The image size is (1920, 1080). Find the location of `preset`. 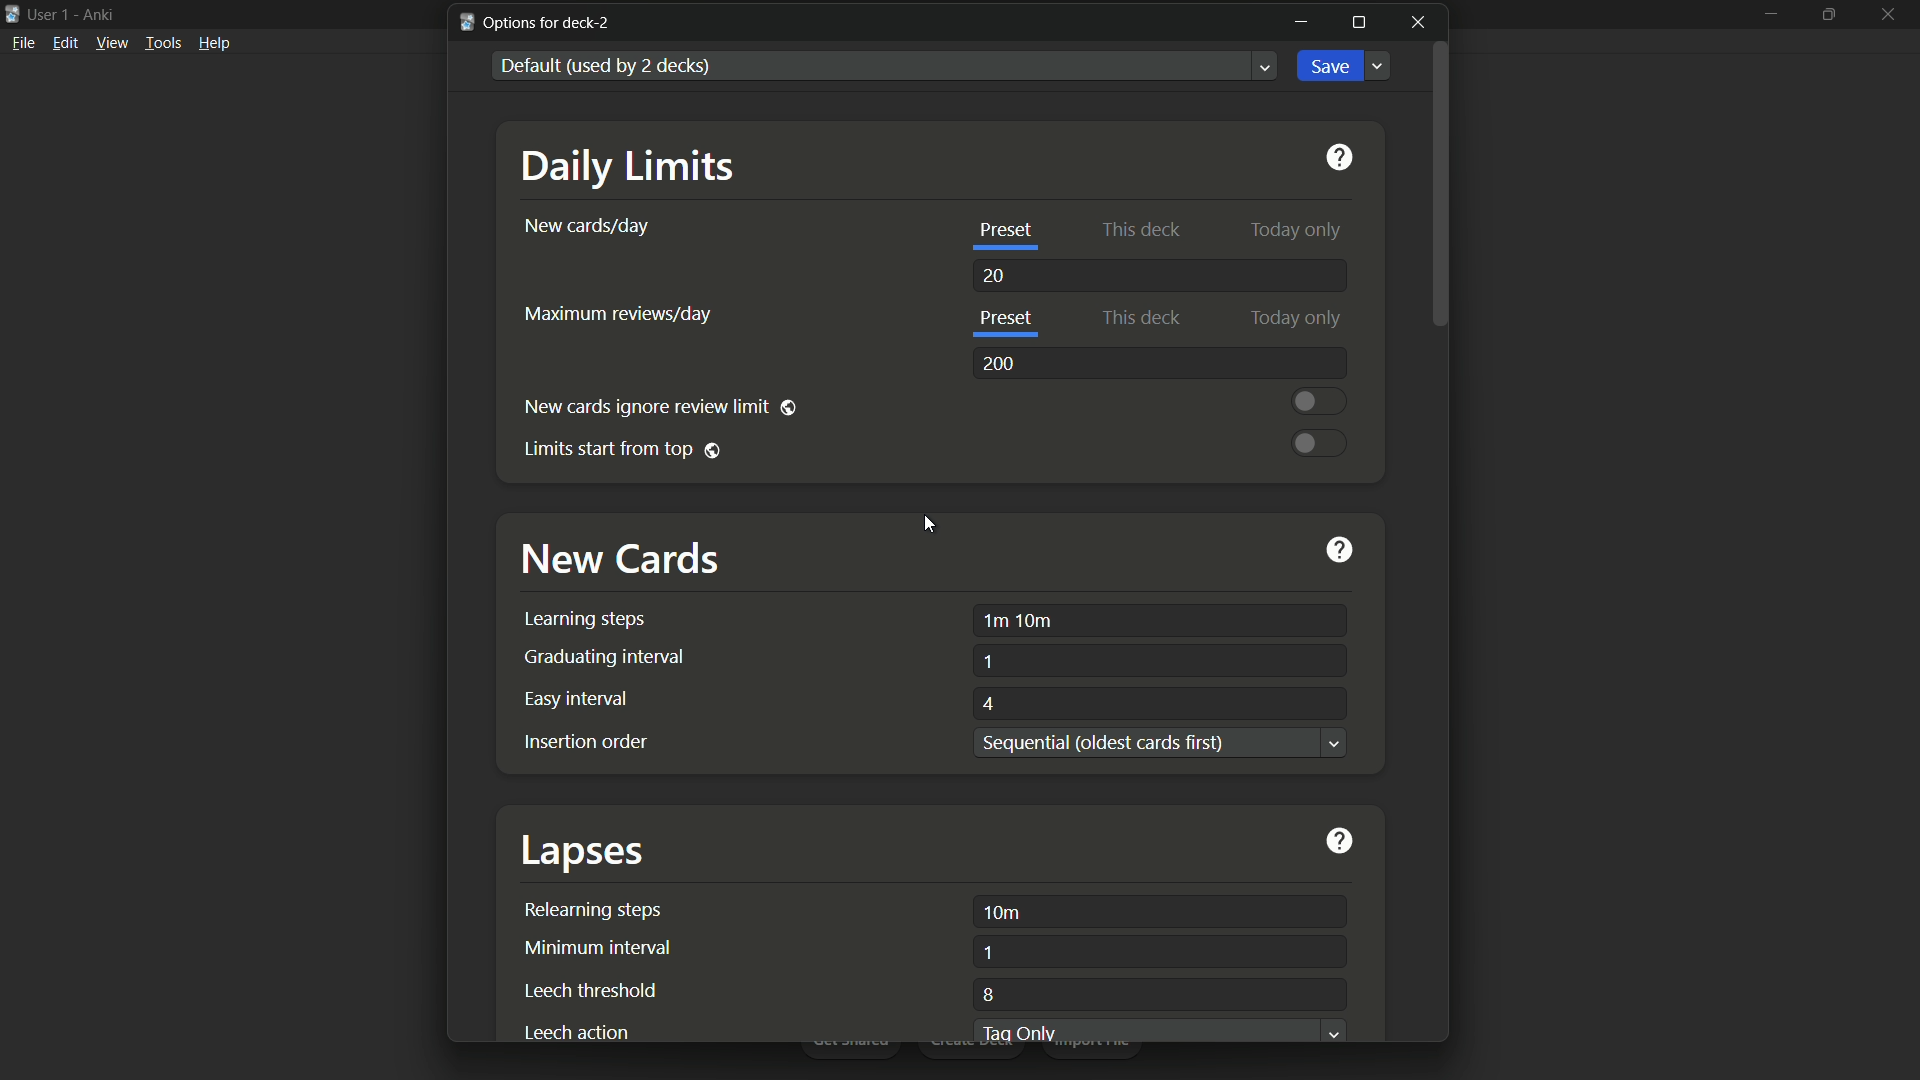

preset is located at coordinates (1006, 319).